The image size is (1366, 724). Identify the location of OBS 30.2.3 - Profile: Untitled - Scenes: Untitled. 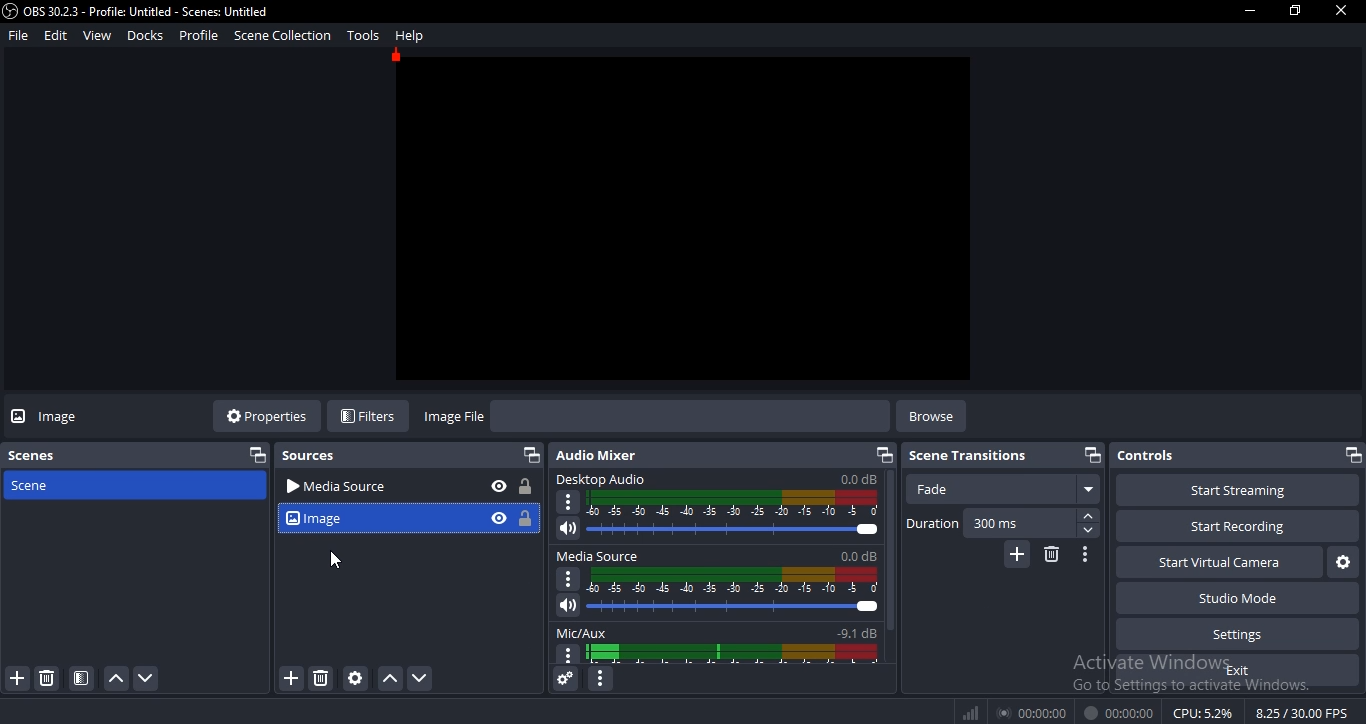
(136, 11).